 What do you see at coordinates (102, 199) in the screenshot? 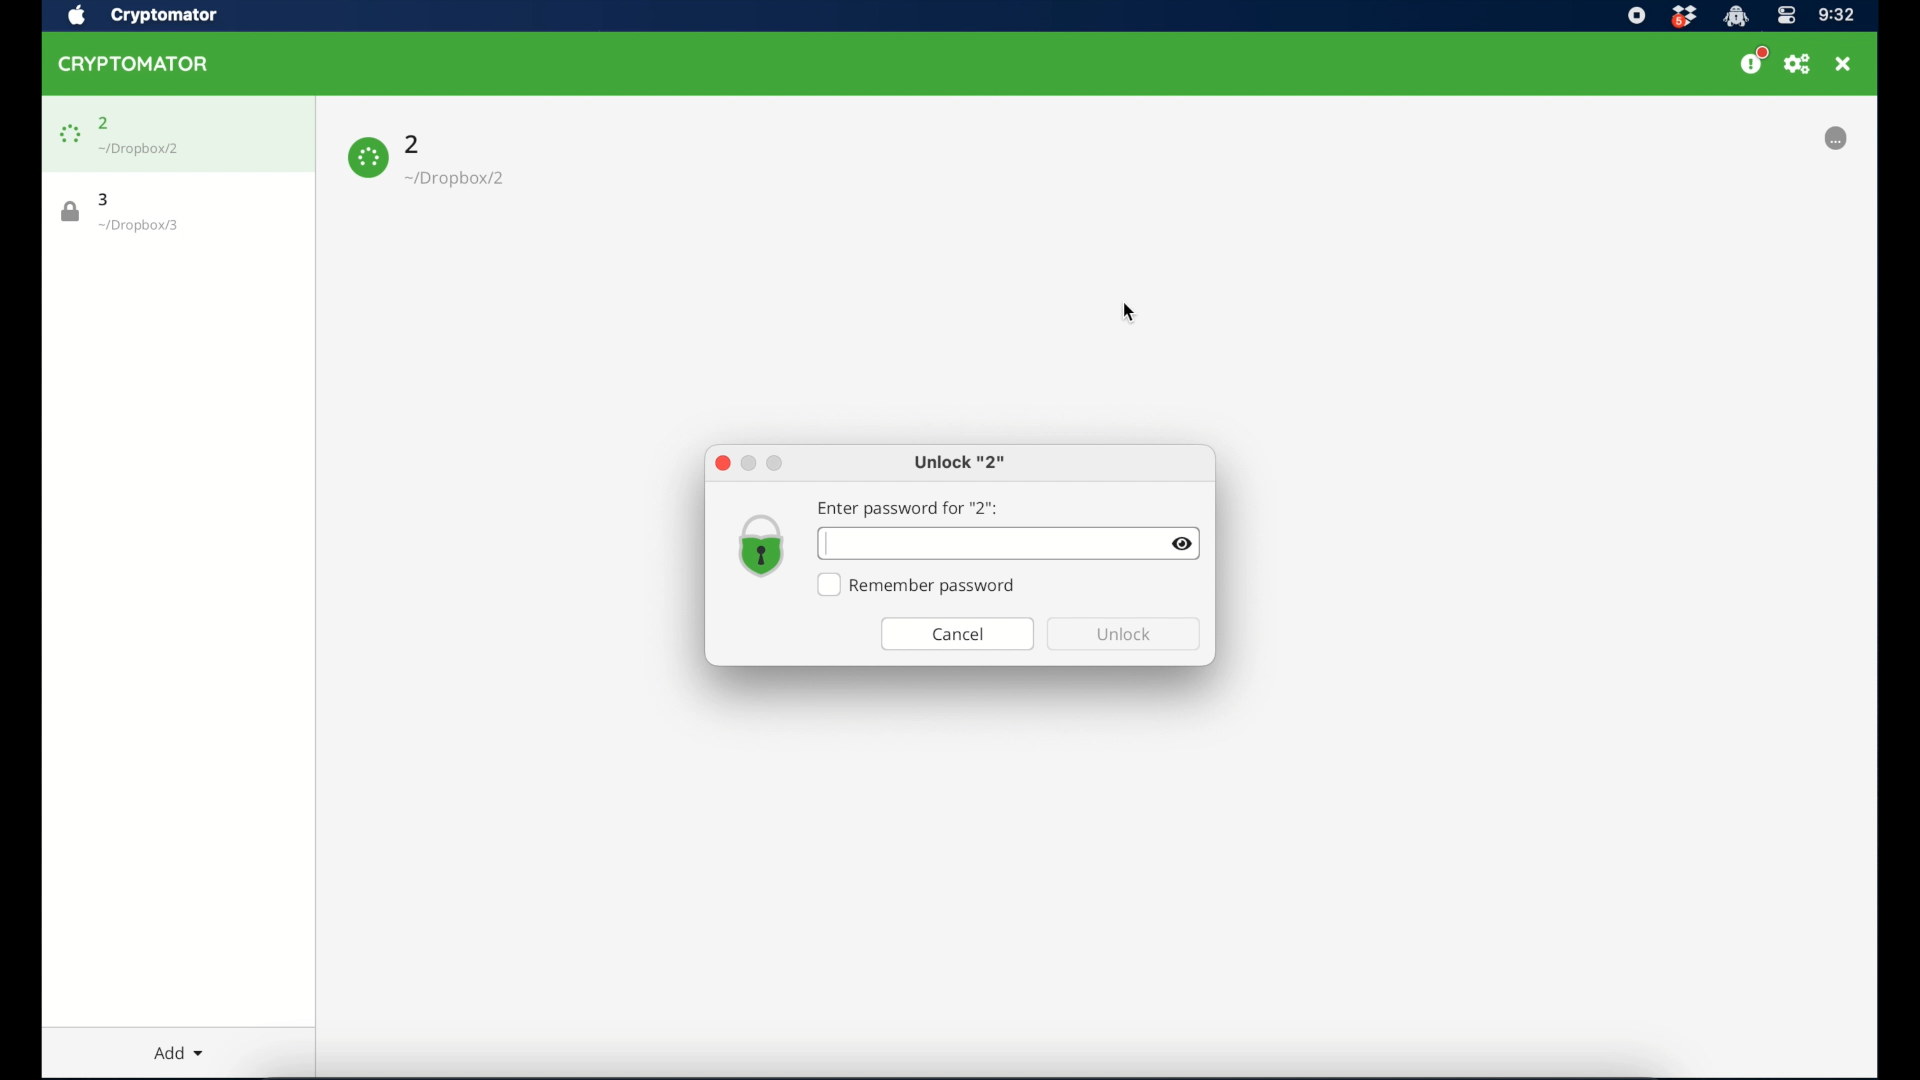
I see `3` at bounding box center [102, 199].